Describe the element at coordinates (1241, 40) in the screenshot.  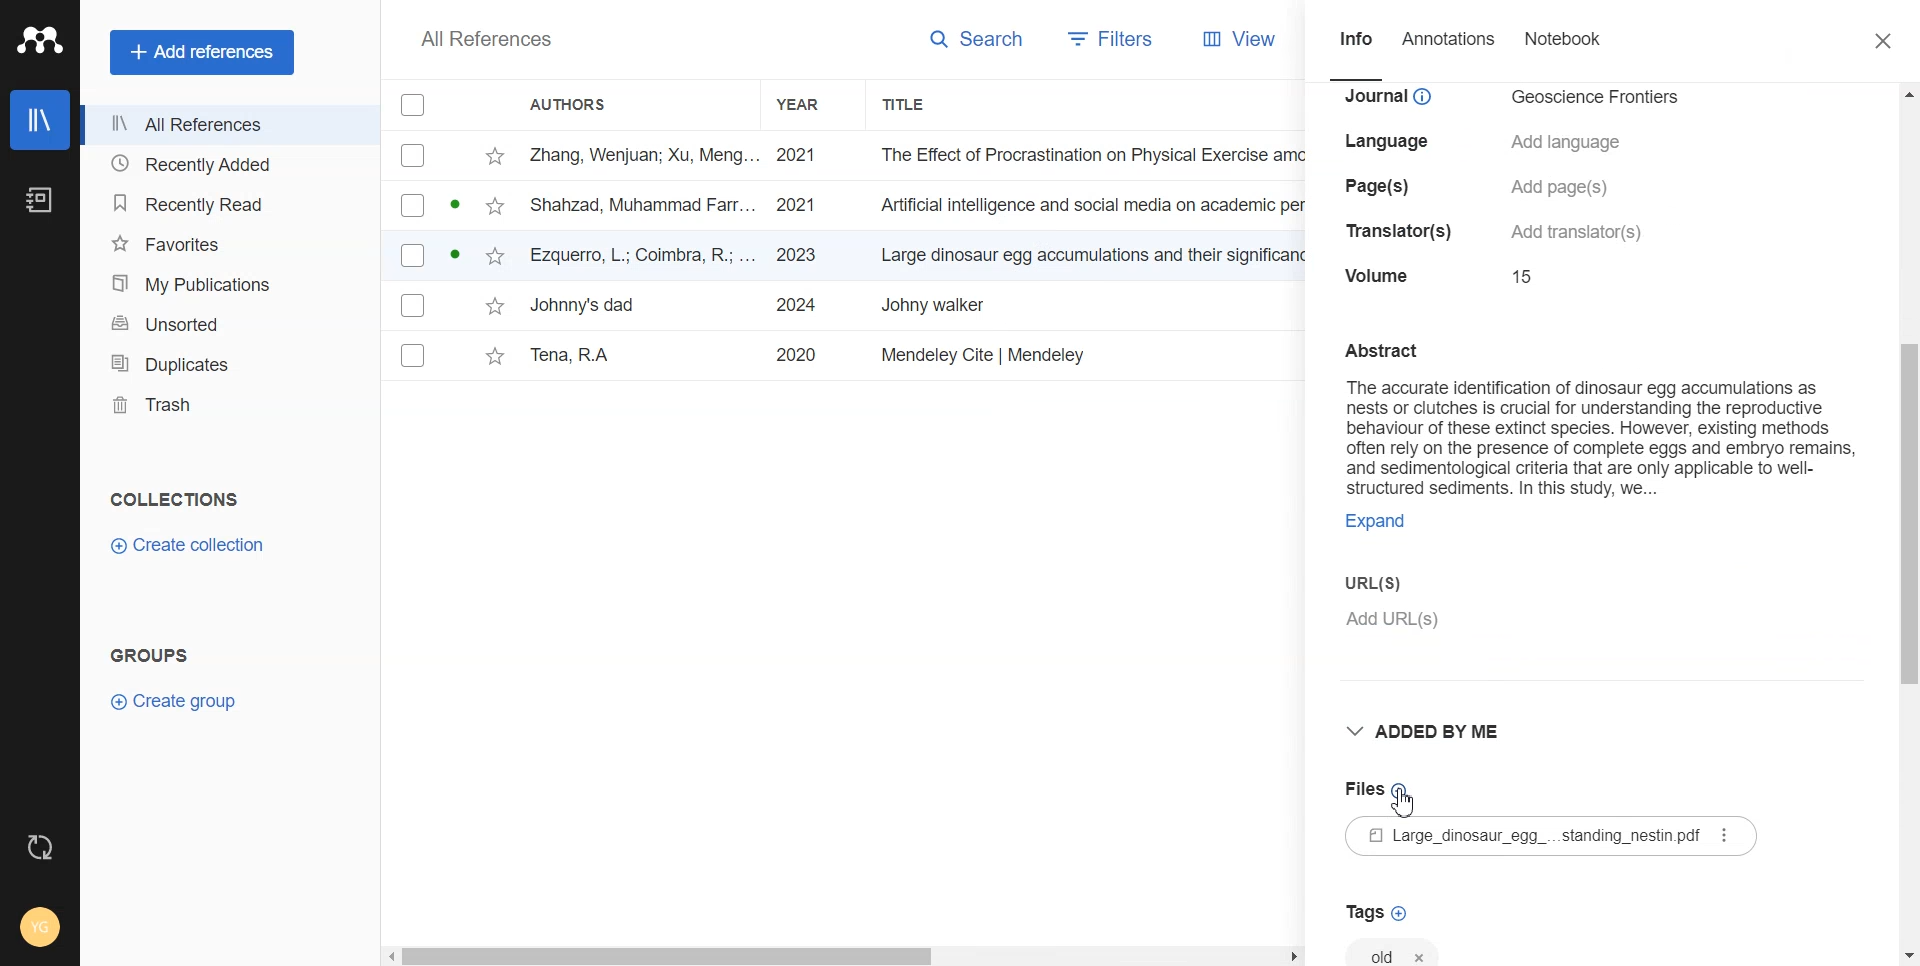
I see `View` at that location.